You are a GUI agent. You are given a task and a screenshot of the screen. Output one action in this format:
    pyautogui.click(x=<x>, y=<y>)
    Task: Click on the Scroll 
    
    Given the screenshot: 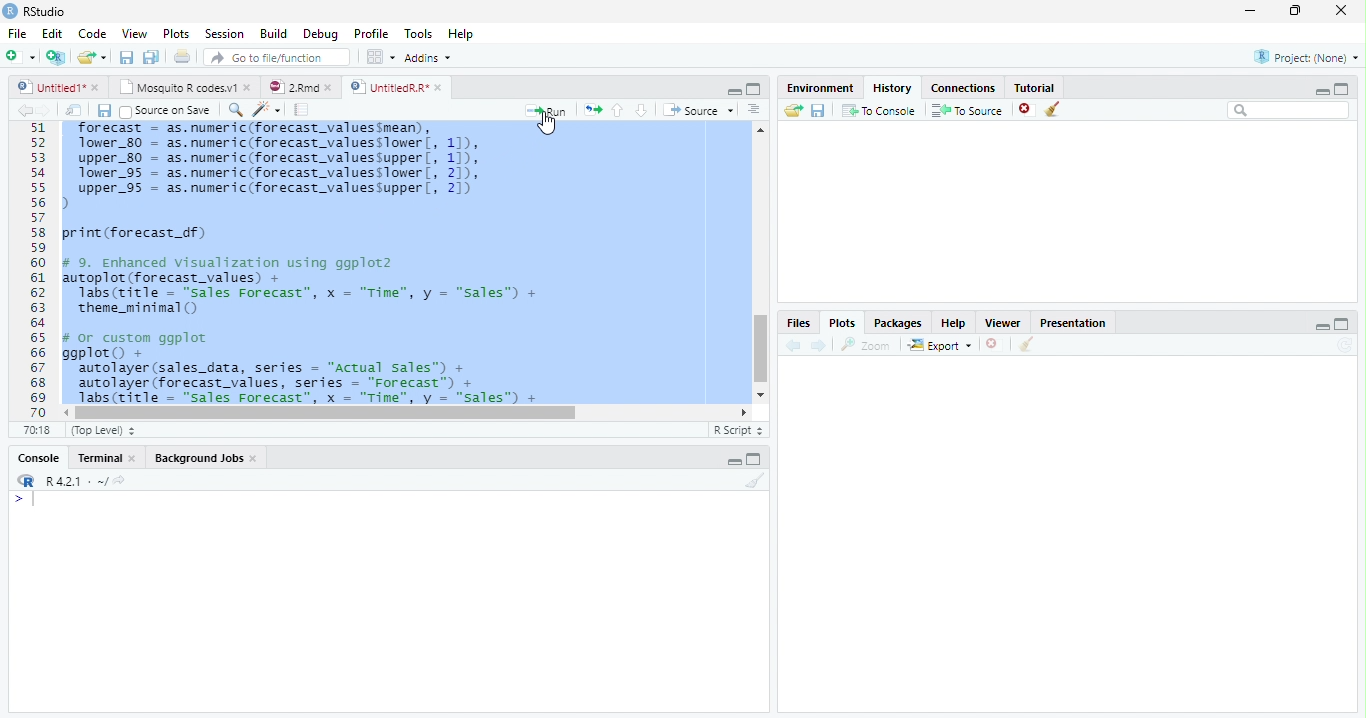 What is the action you would take?
    pyautogui.click(x=759, y=262)
    